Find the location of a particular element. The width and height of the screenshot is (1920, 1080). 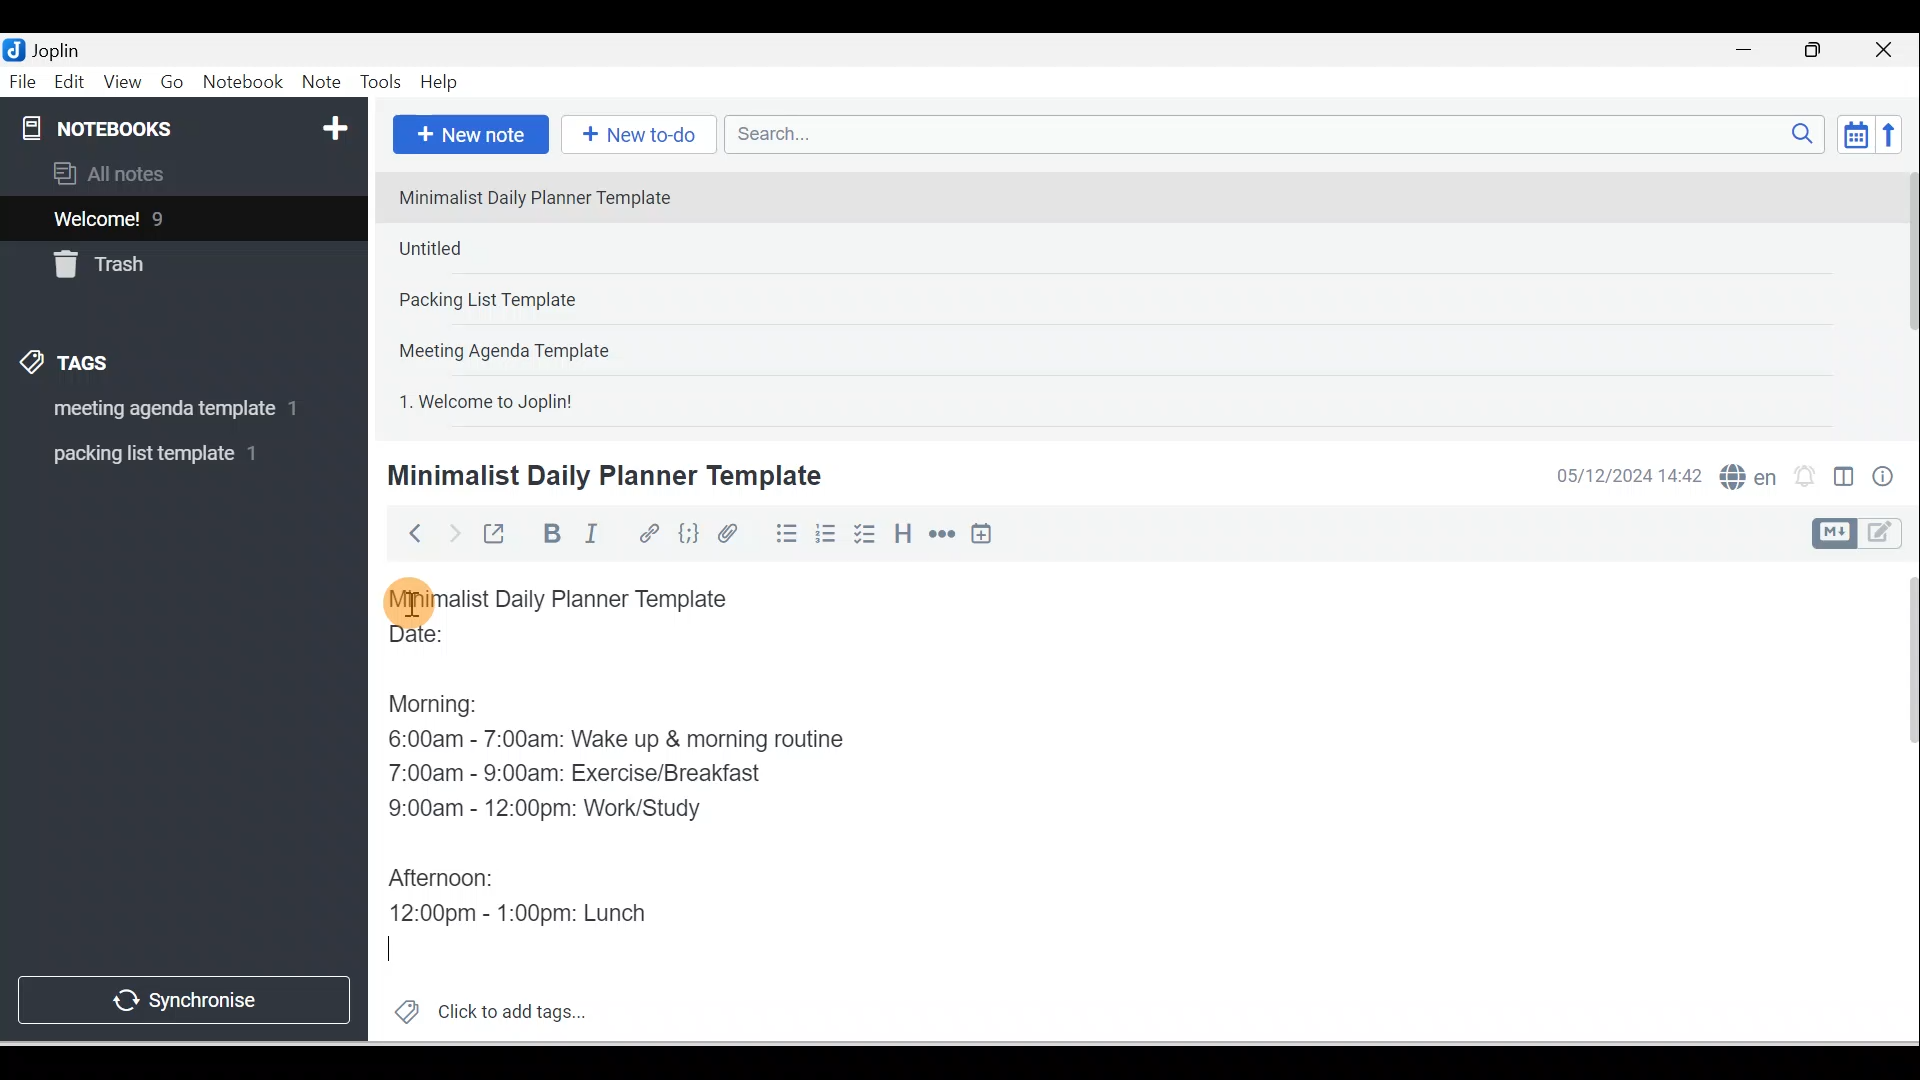

File is located at coordinates (24, 80).